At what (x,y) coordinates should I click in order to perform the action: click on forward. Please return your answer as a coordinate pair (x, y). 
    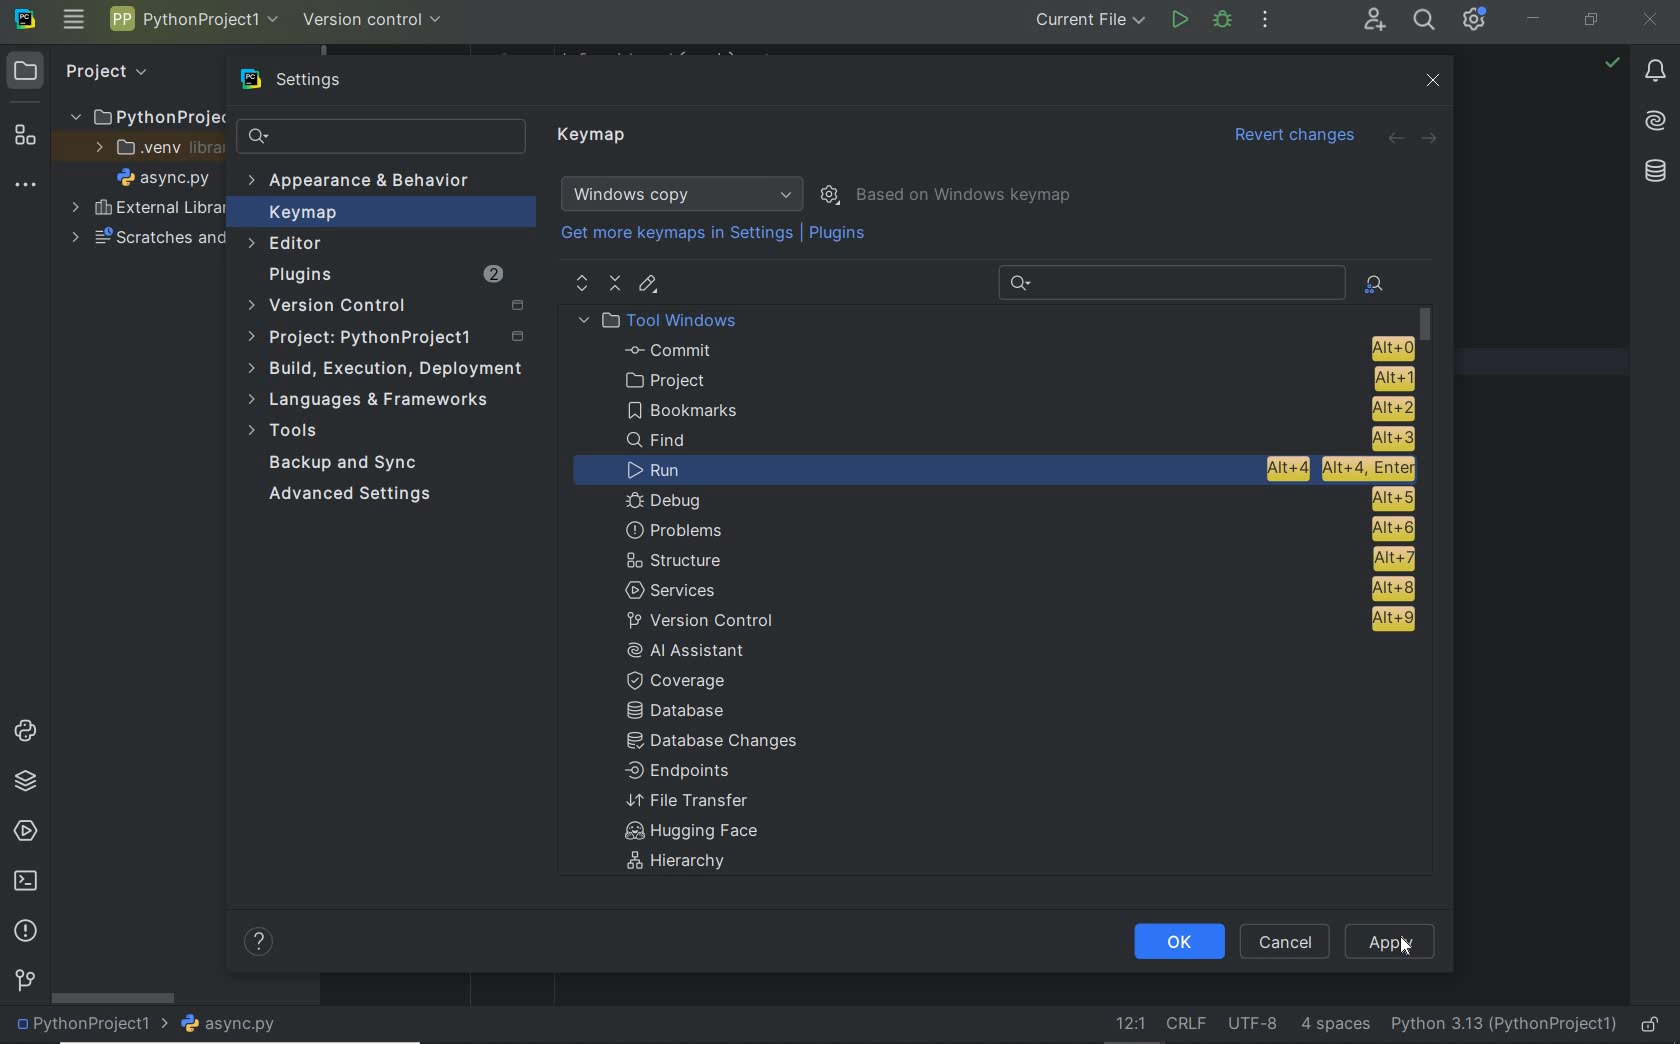
    Looking at the image, I should click on (1431, 137).